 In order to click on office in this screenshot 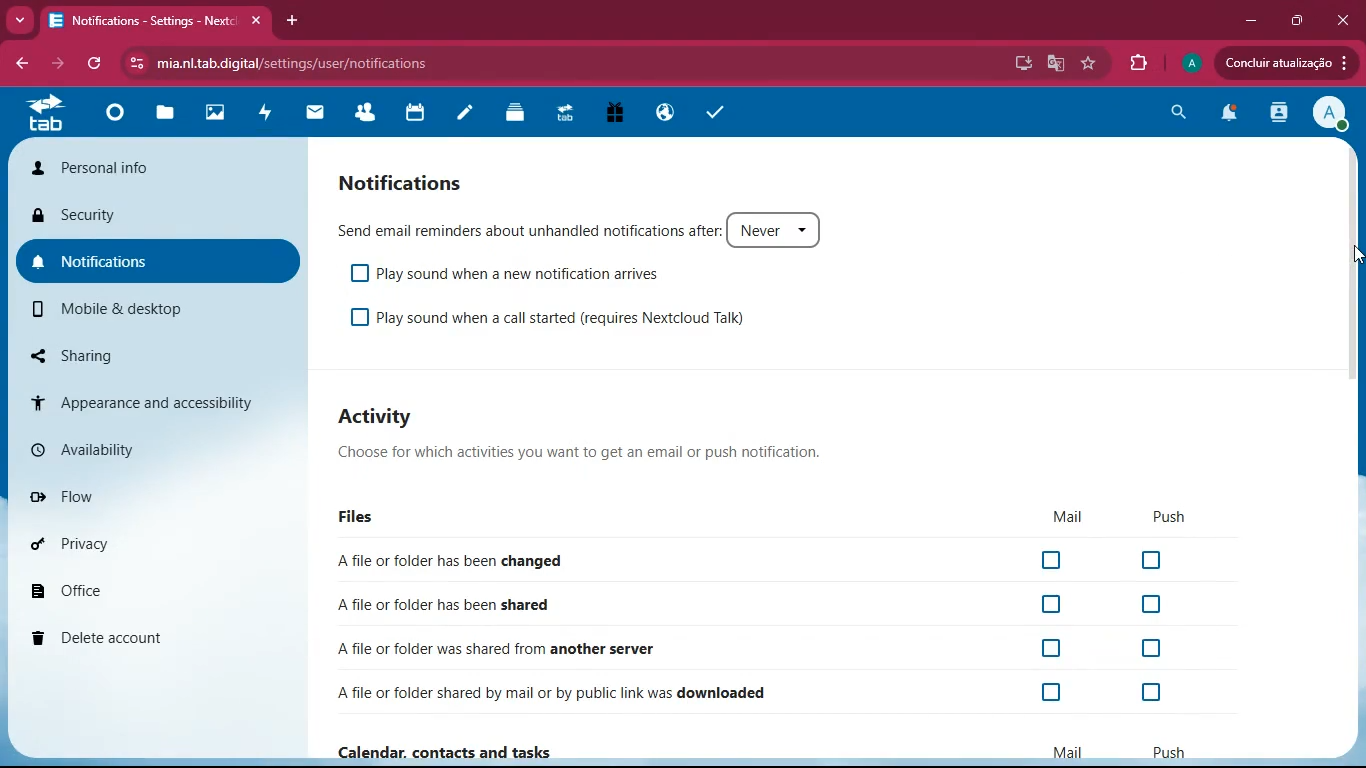, I will do `click(131, 590)`.